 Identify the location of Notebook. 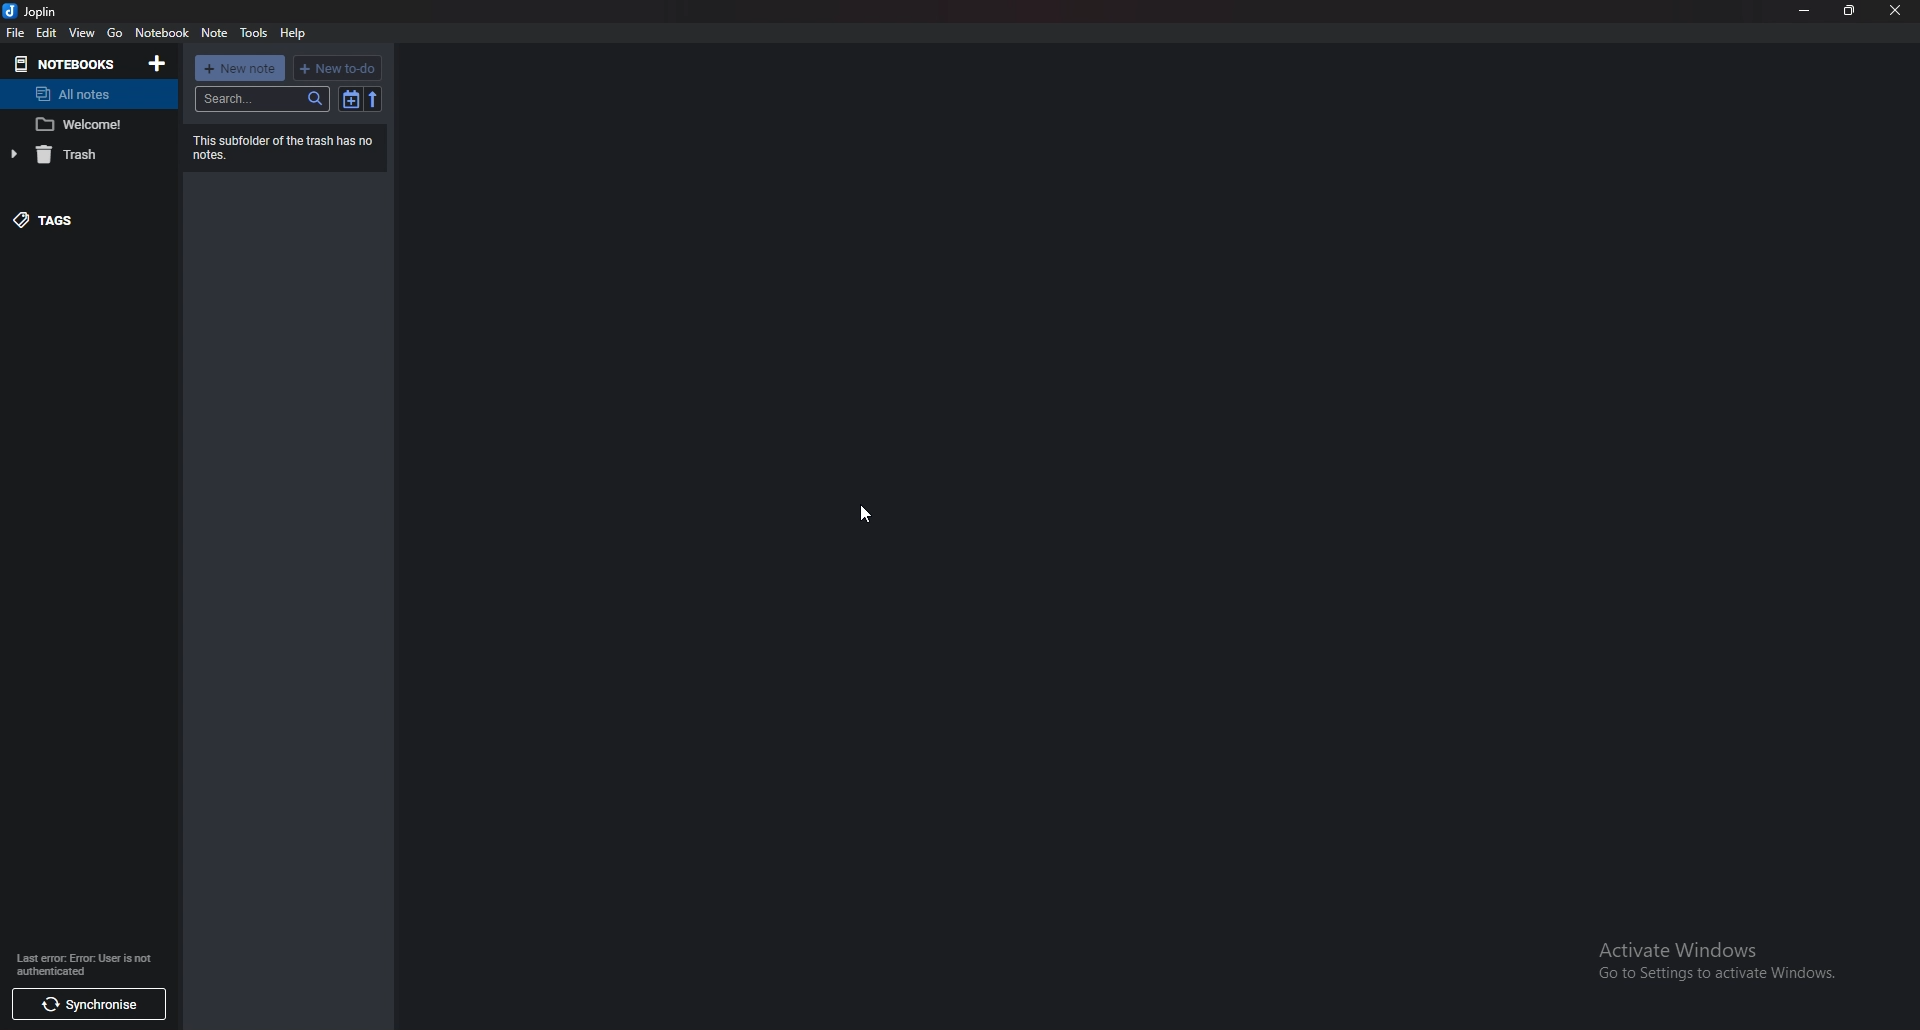
(161, 32).